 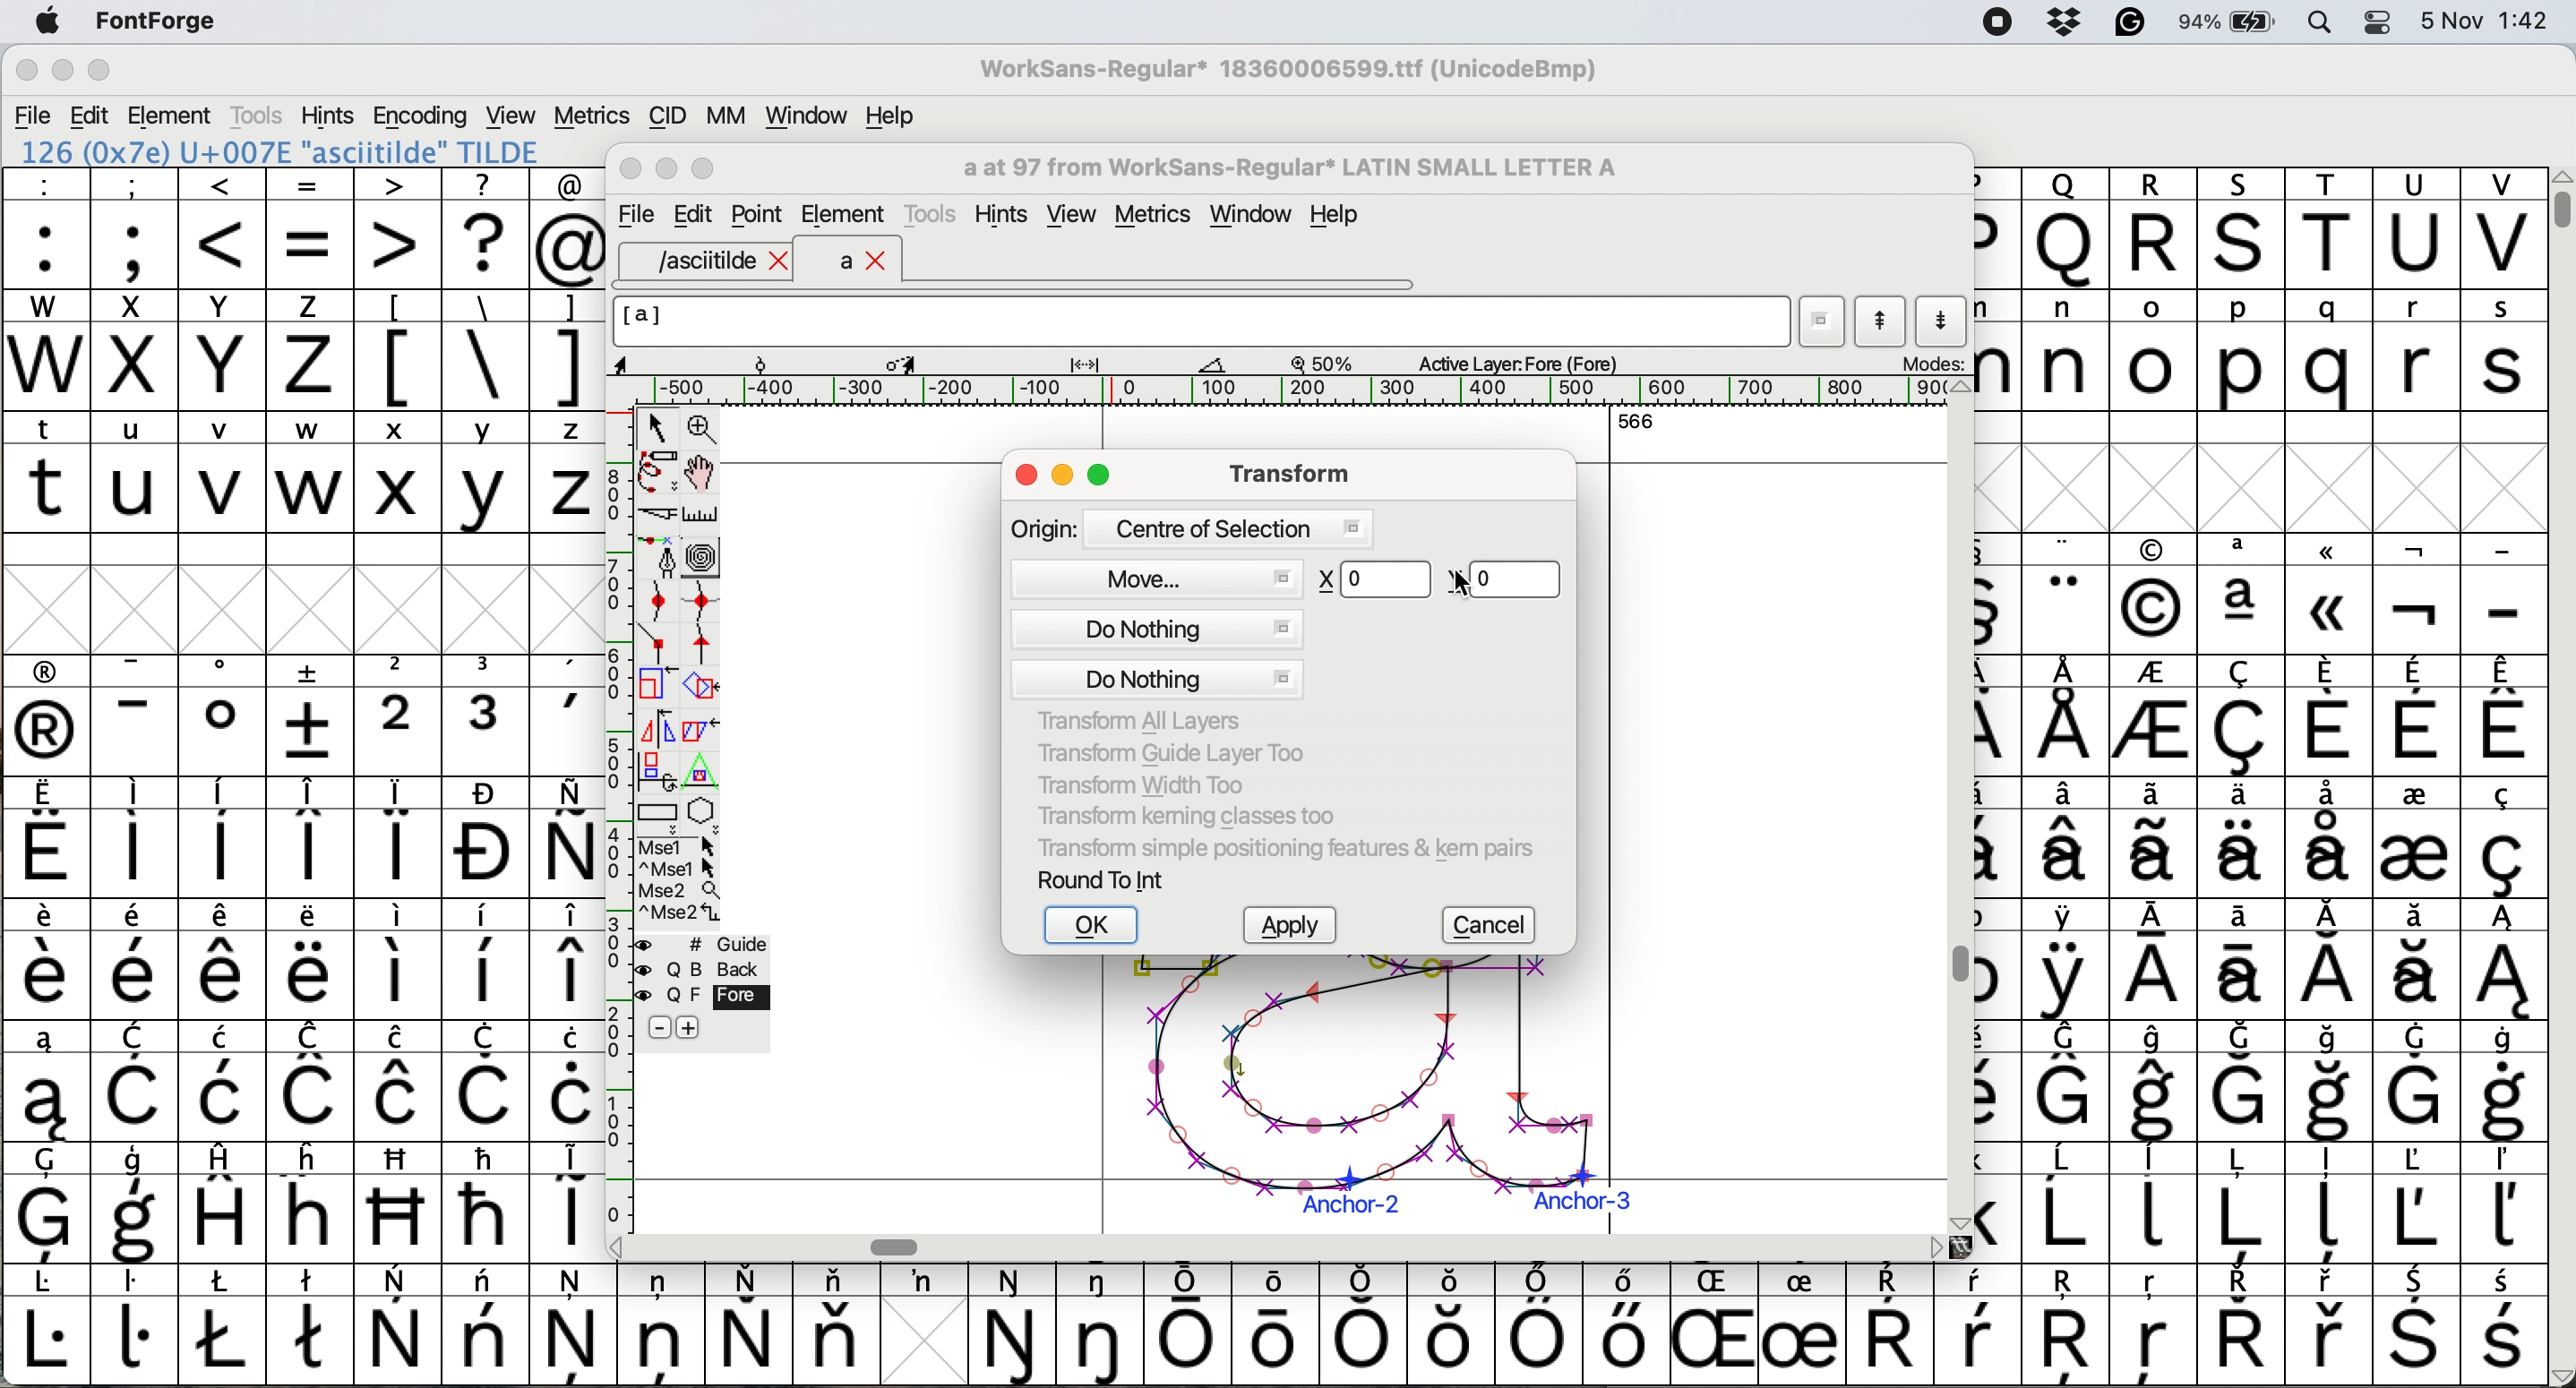 What do you see at coordinates (836, 1323) in the screenshot?
I see `symbol` at bounding box center [836, 1323].